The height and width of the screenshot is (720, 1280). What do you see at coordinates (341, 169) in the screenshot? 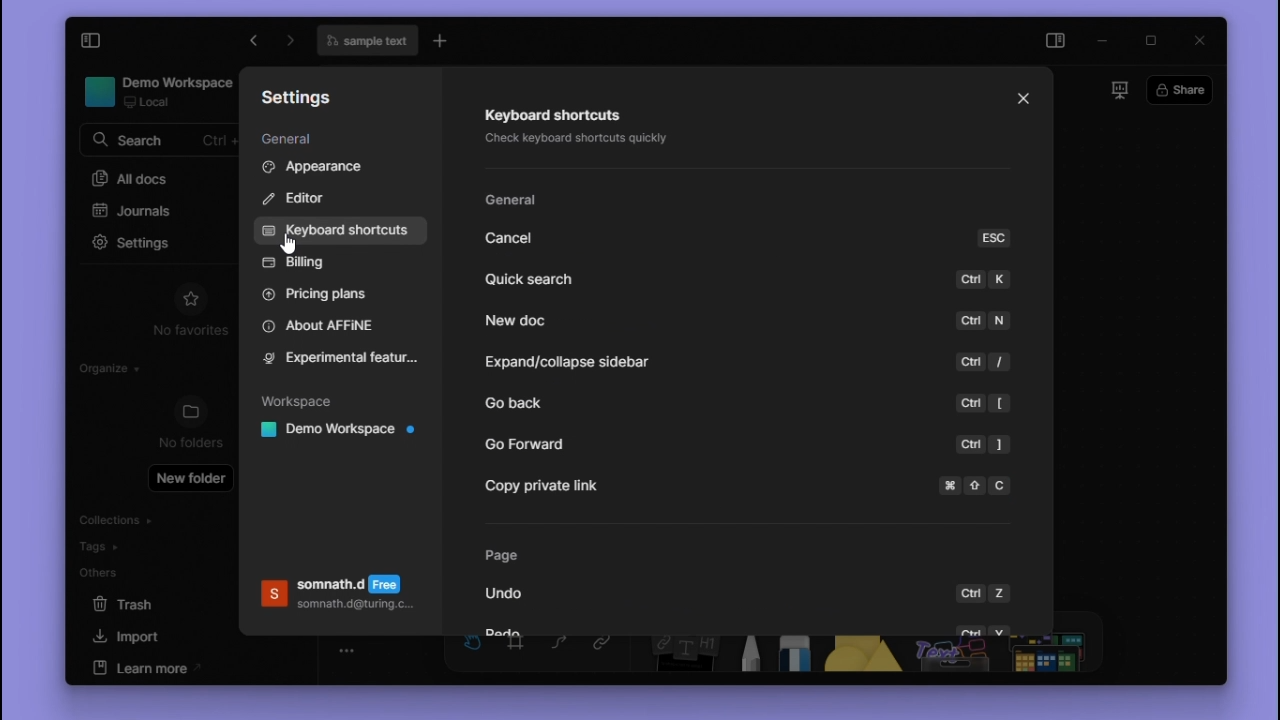
I see `Appearance` at bounding box center [341, 169].